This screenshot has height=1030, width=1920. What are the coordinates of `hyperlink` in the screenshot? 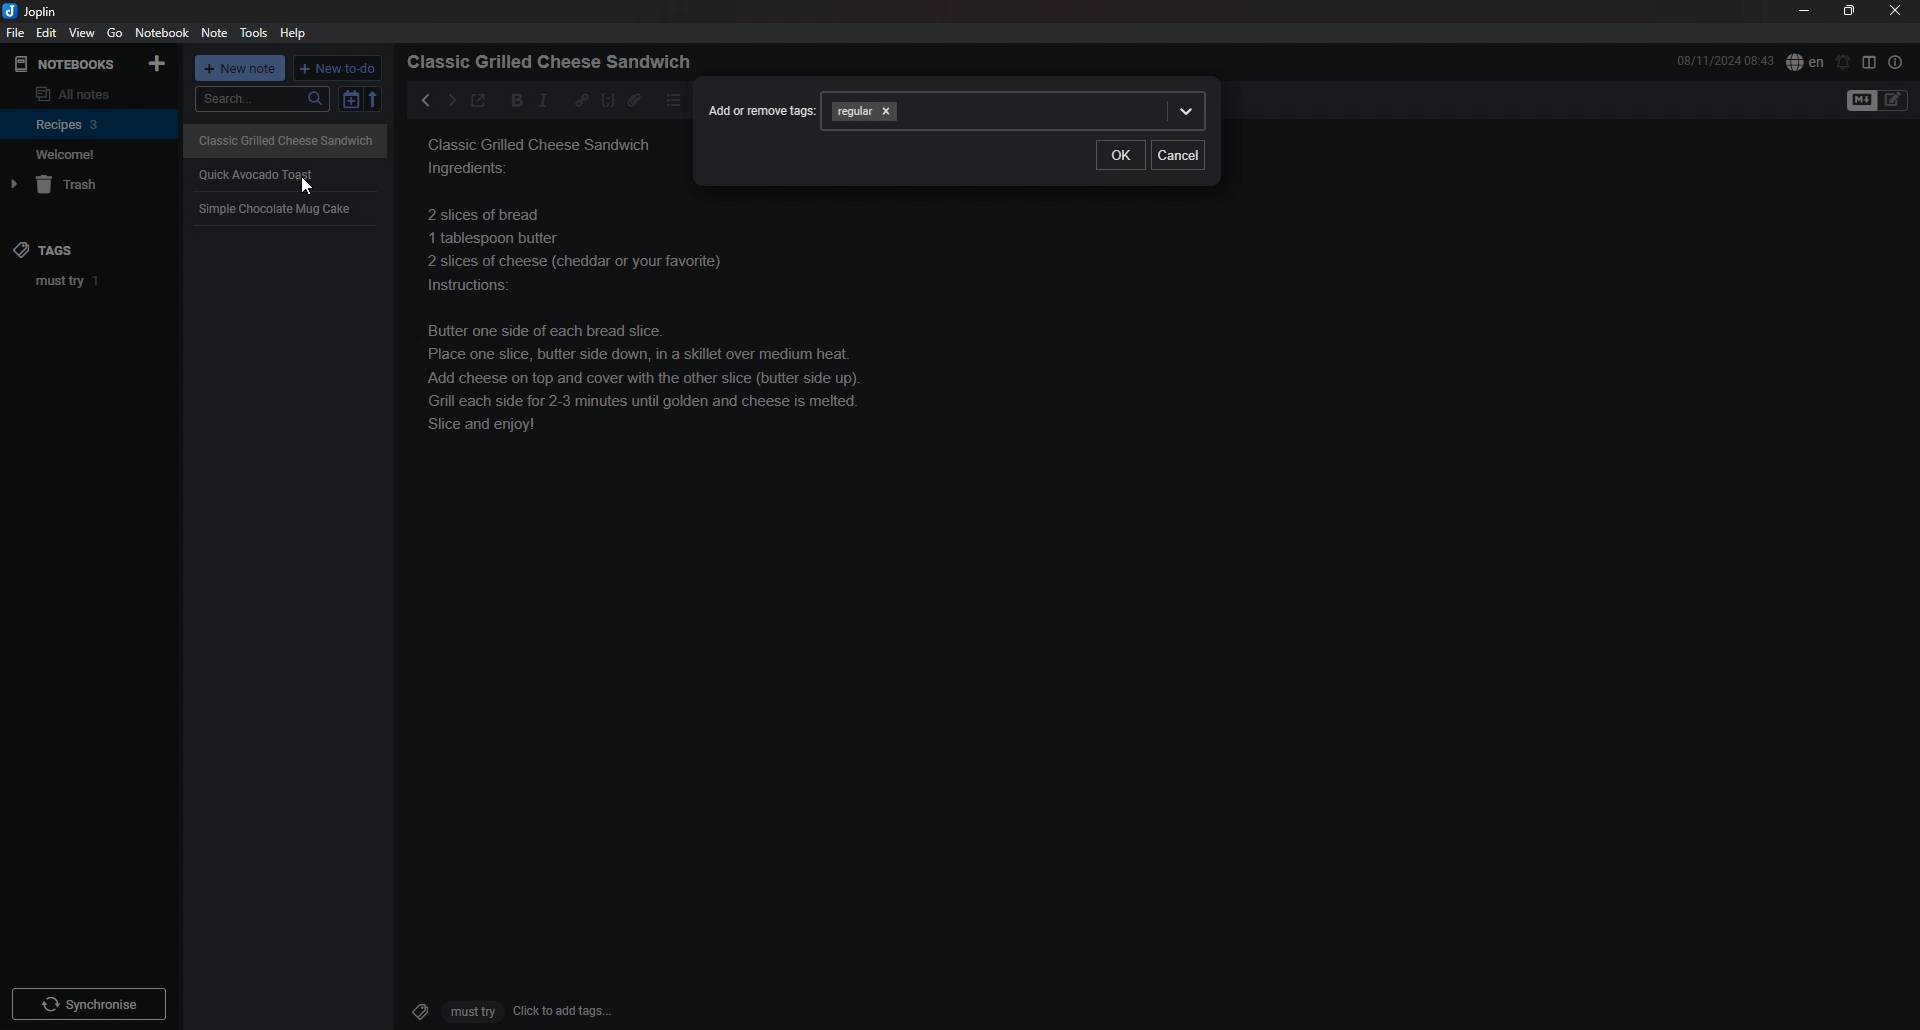 It's located at (582, 99).